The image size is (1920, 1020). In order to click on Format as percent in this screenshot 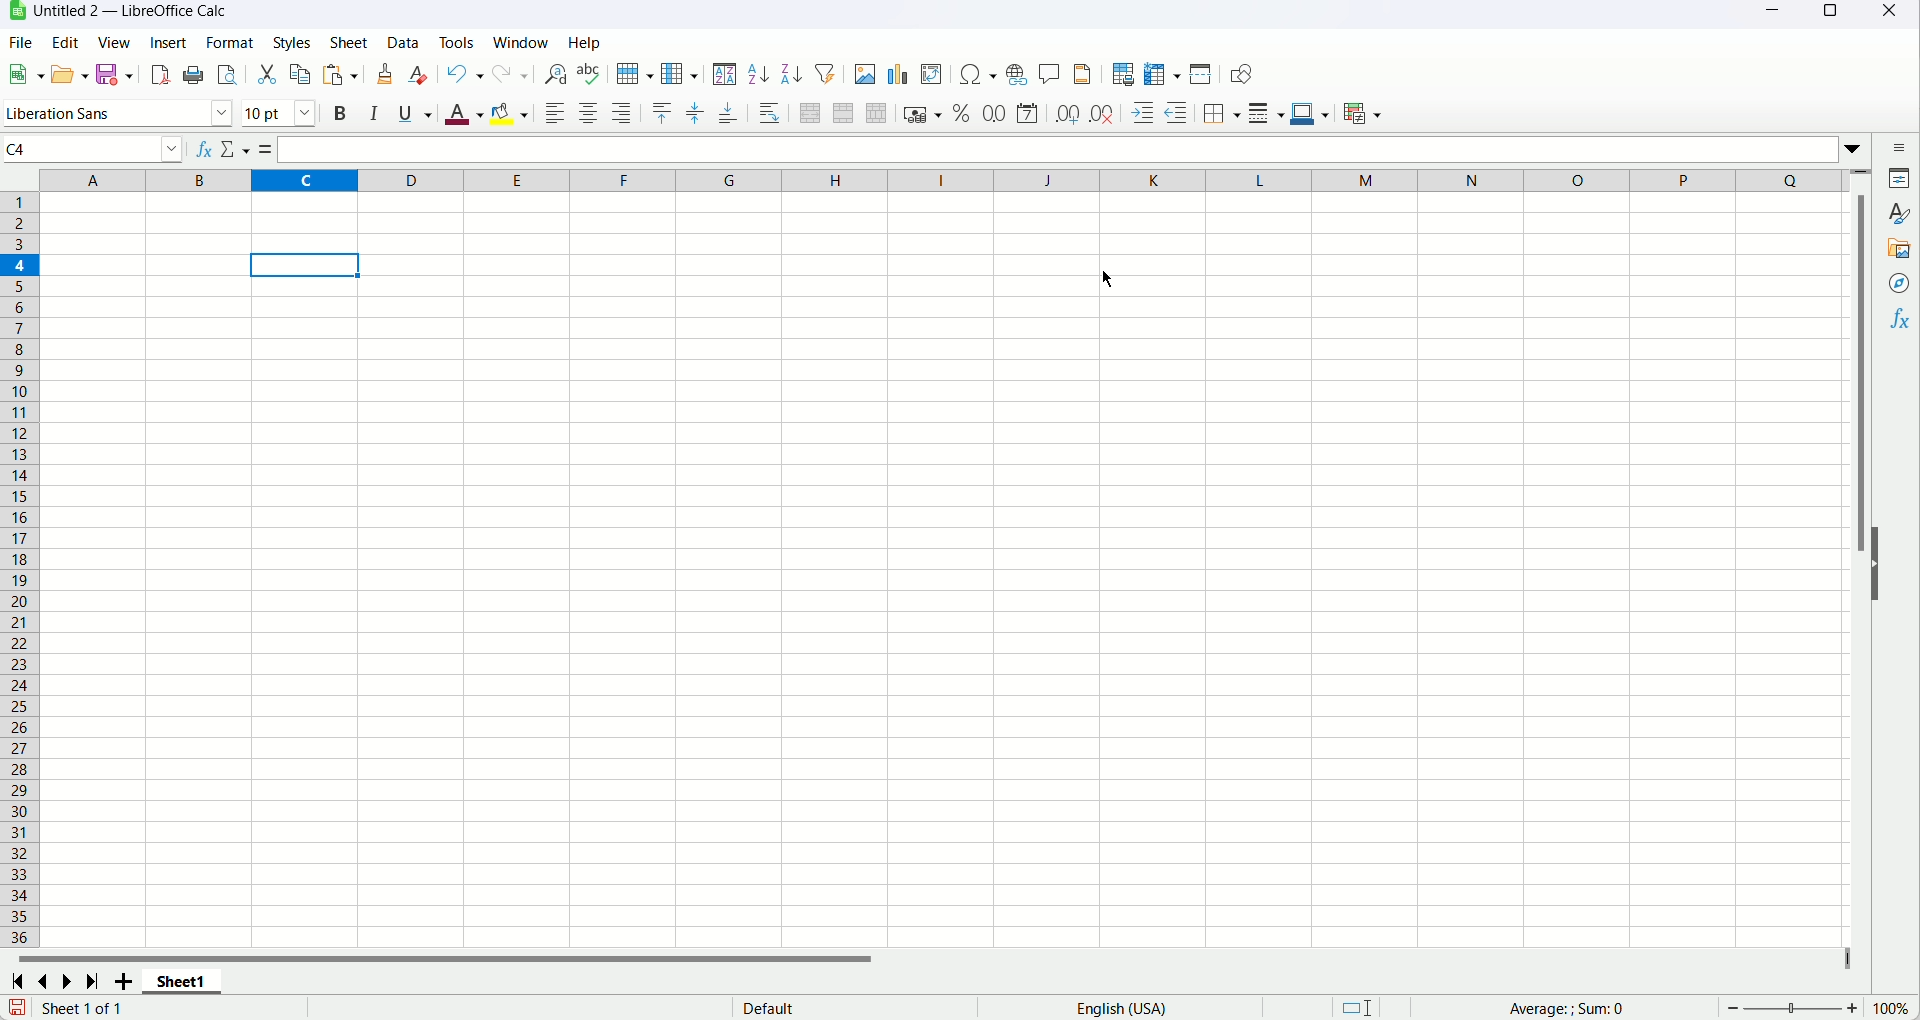, I will do `click(963, 114)`.